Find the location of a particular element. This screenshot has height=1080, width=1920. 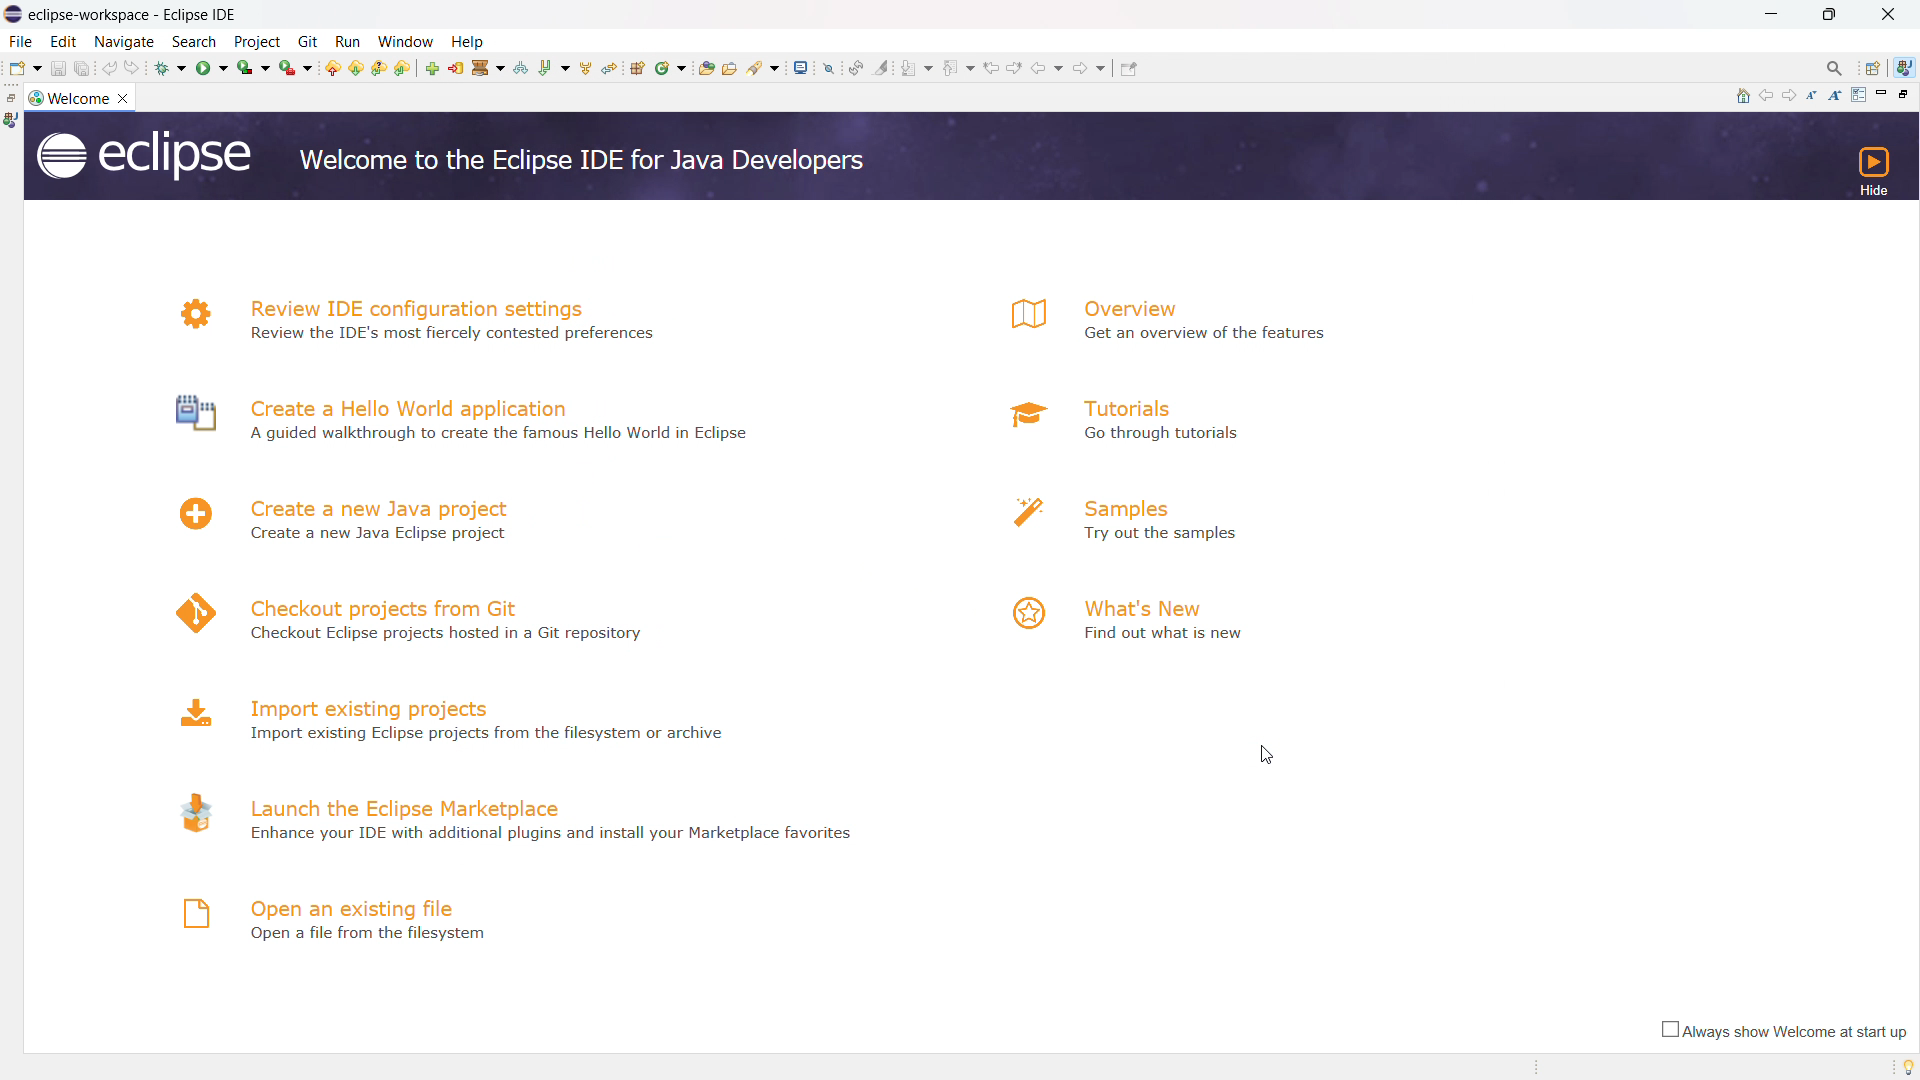

file is located at coordinates (21, 41).